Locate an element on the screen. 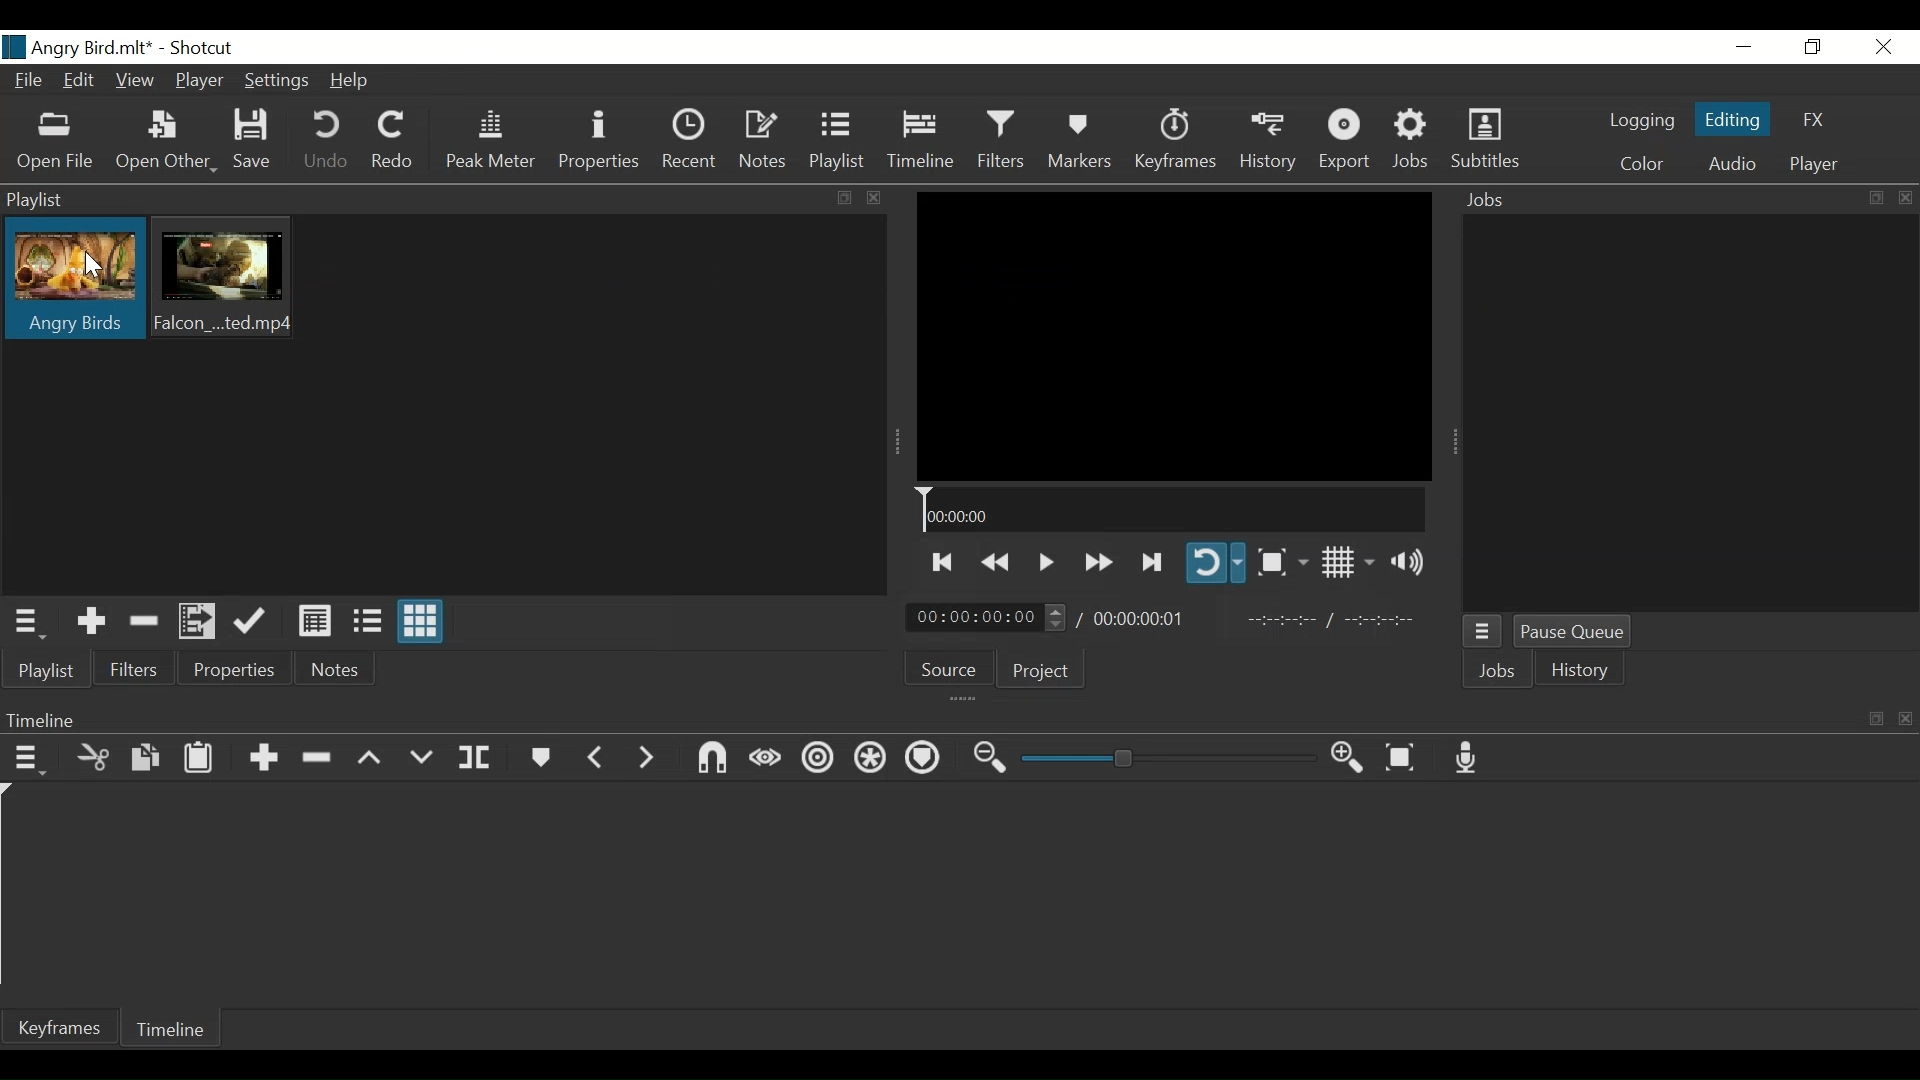 This screenshot has width=1920, height=1080. View as files is located at coordinates (365, 619).